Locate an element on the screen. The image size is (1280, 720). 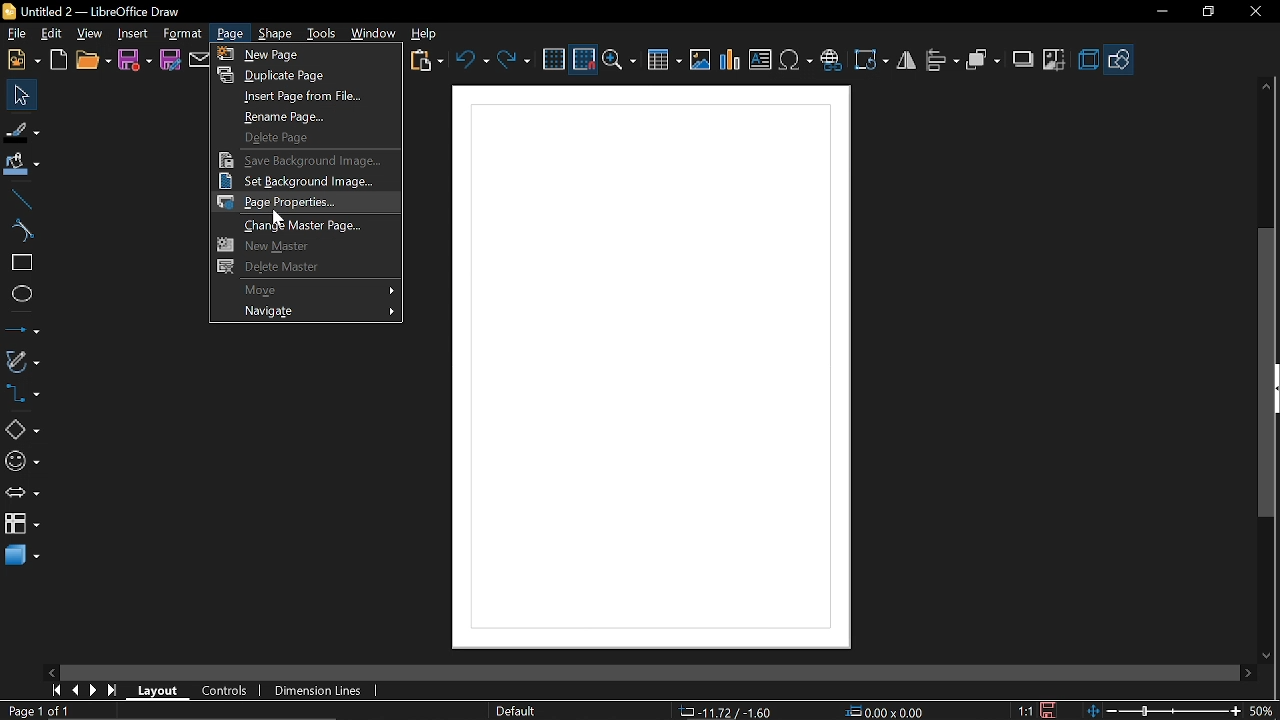
Page properties is located at coordinates (305, 202).